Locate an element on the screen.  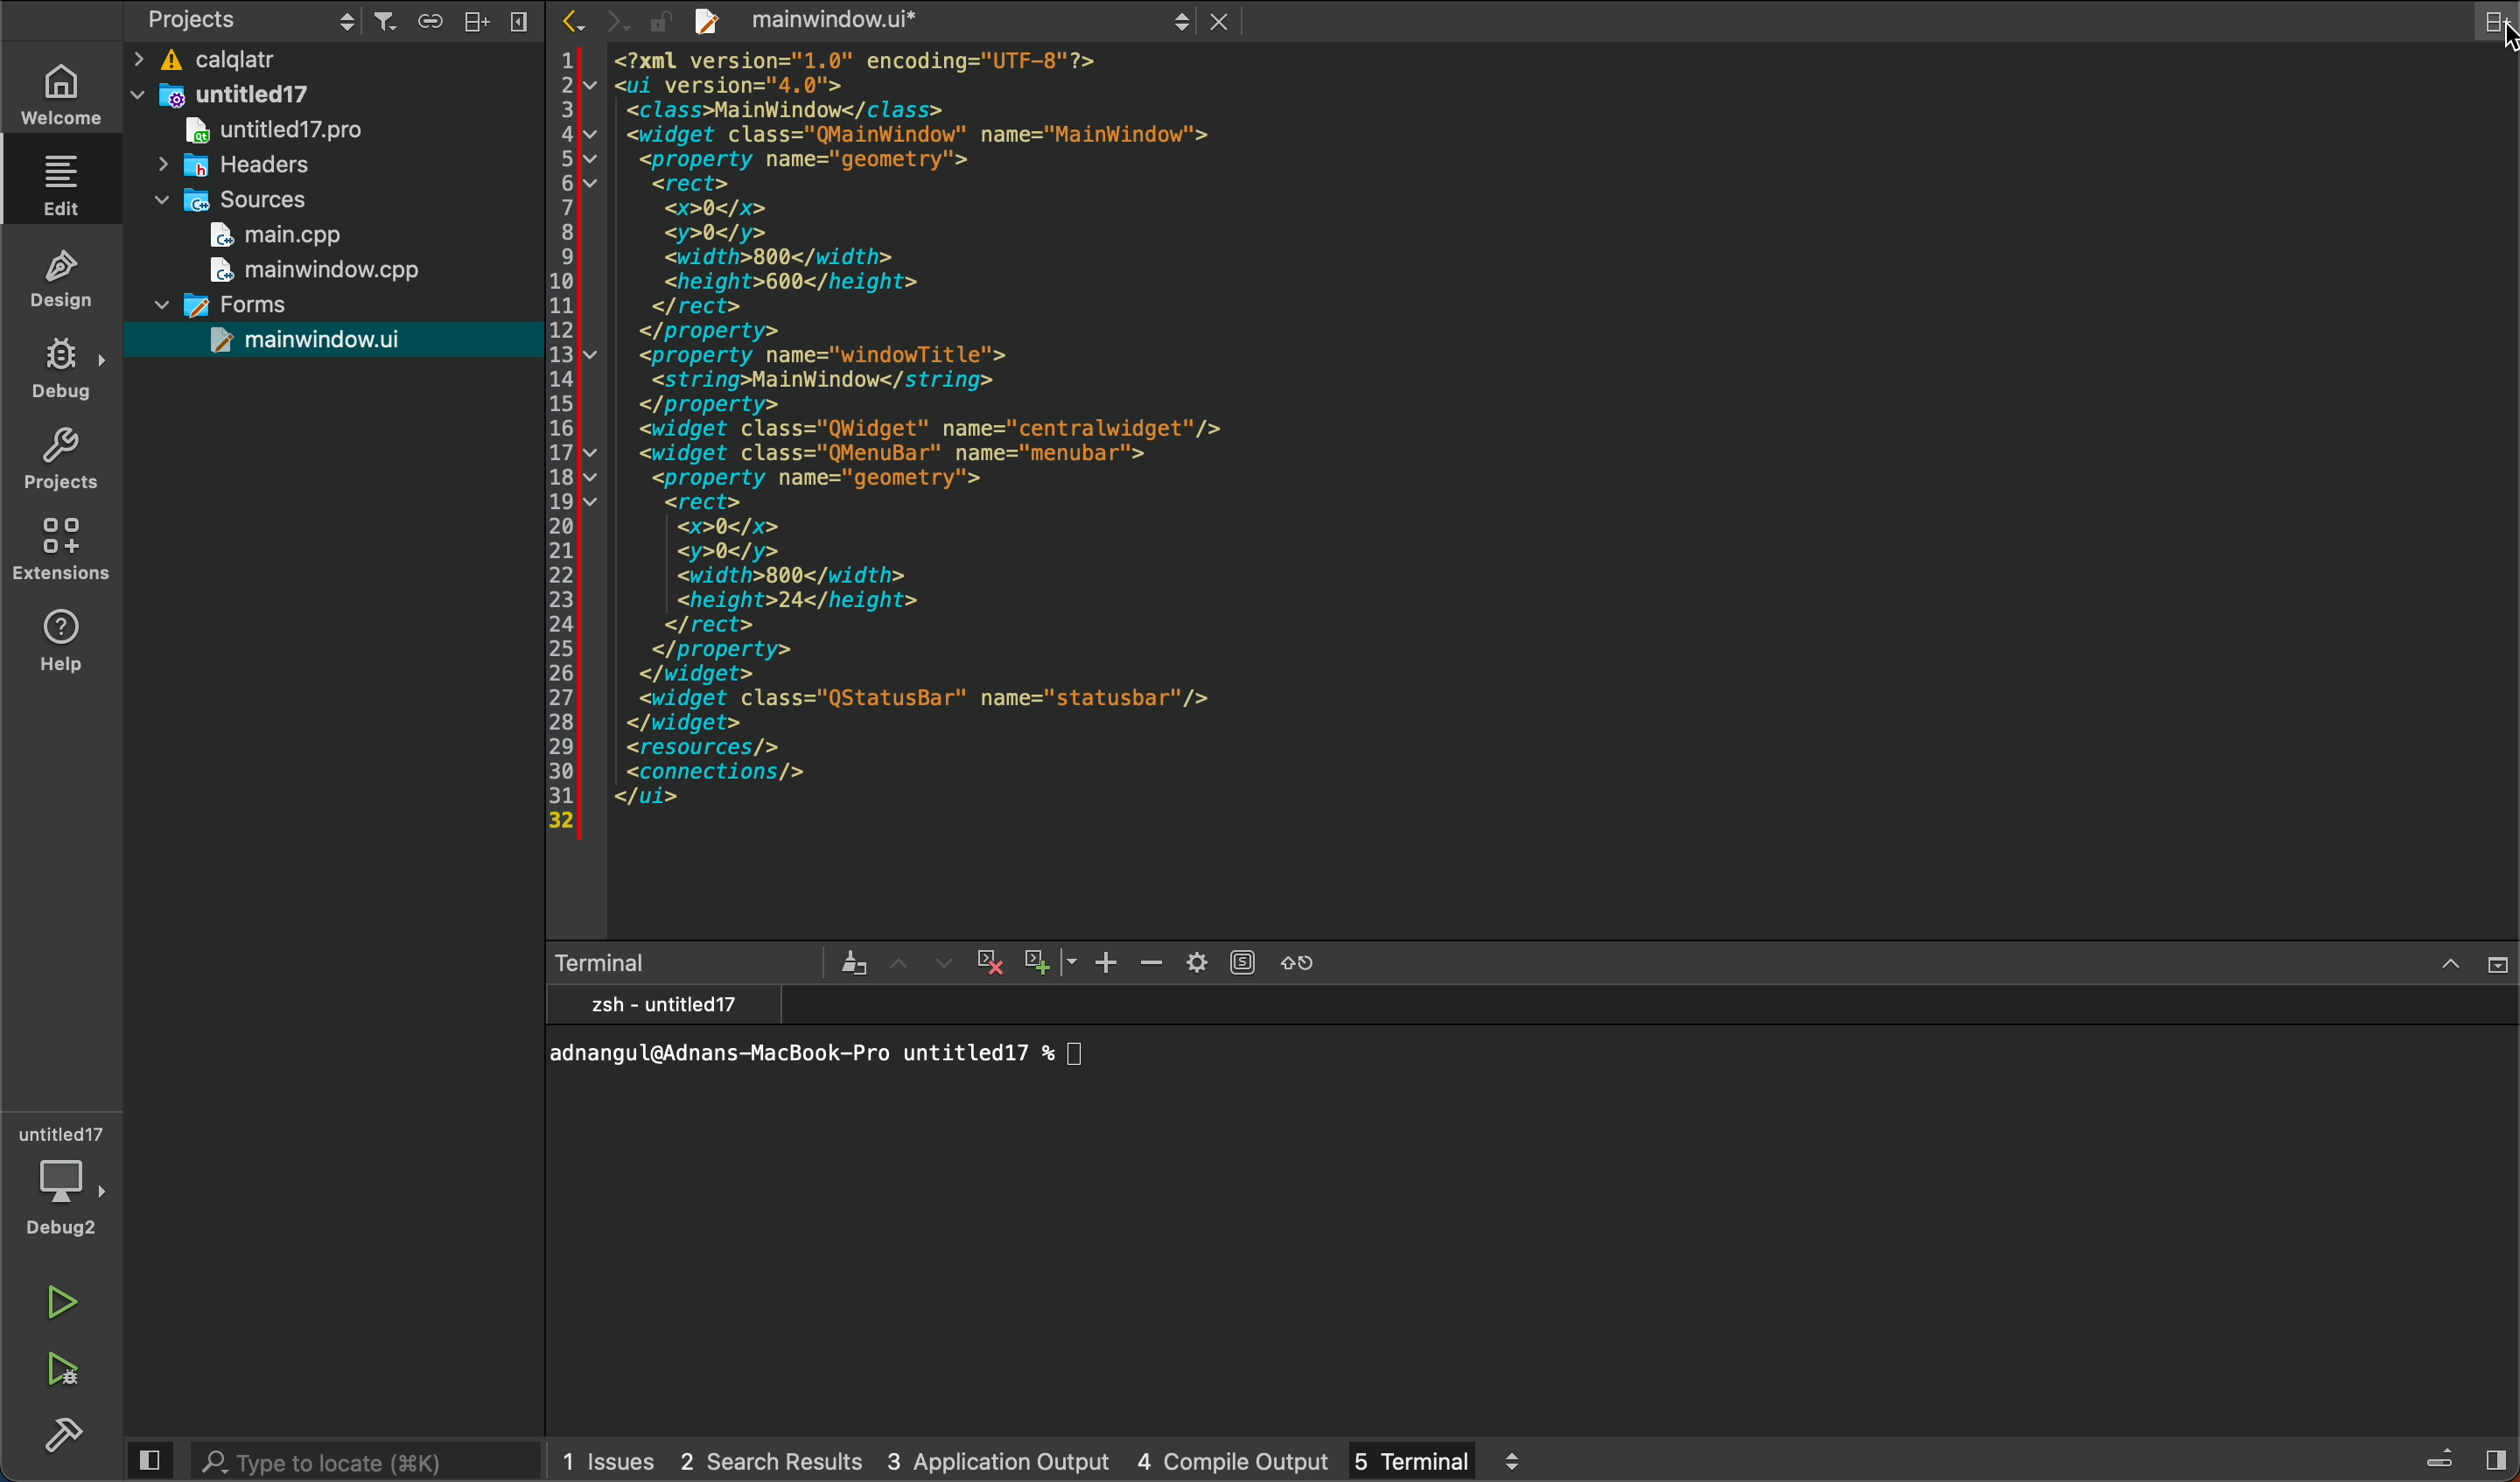
setting is located at coordinates (1220, 961).